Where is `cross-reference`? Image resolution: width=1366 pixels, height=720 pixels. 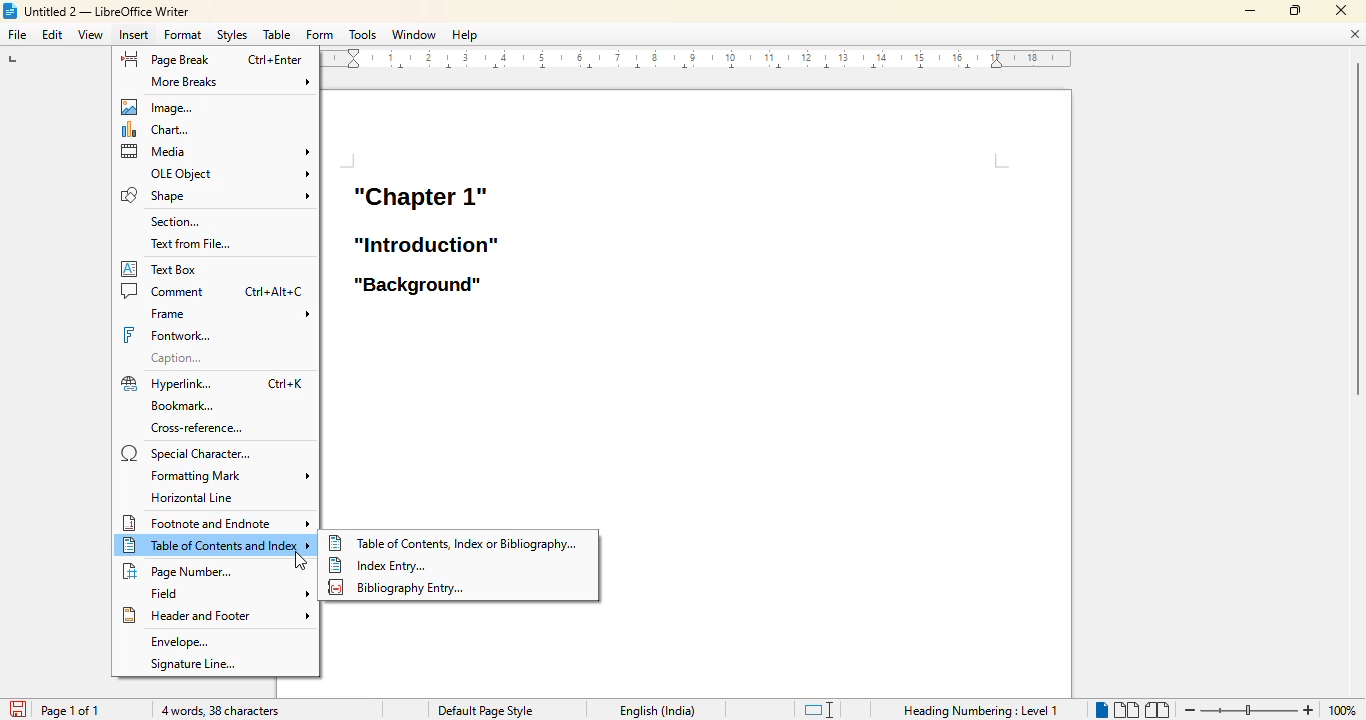
cross-reference is located at coordinates (196, 428).